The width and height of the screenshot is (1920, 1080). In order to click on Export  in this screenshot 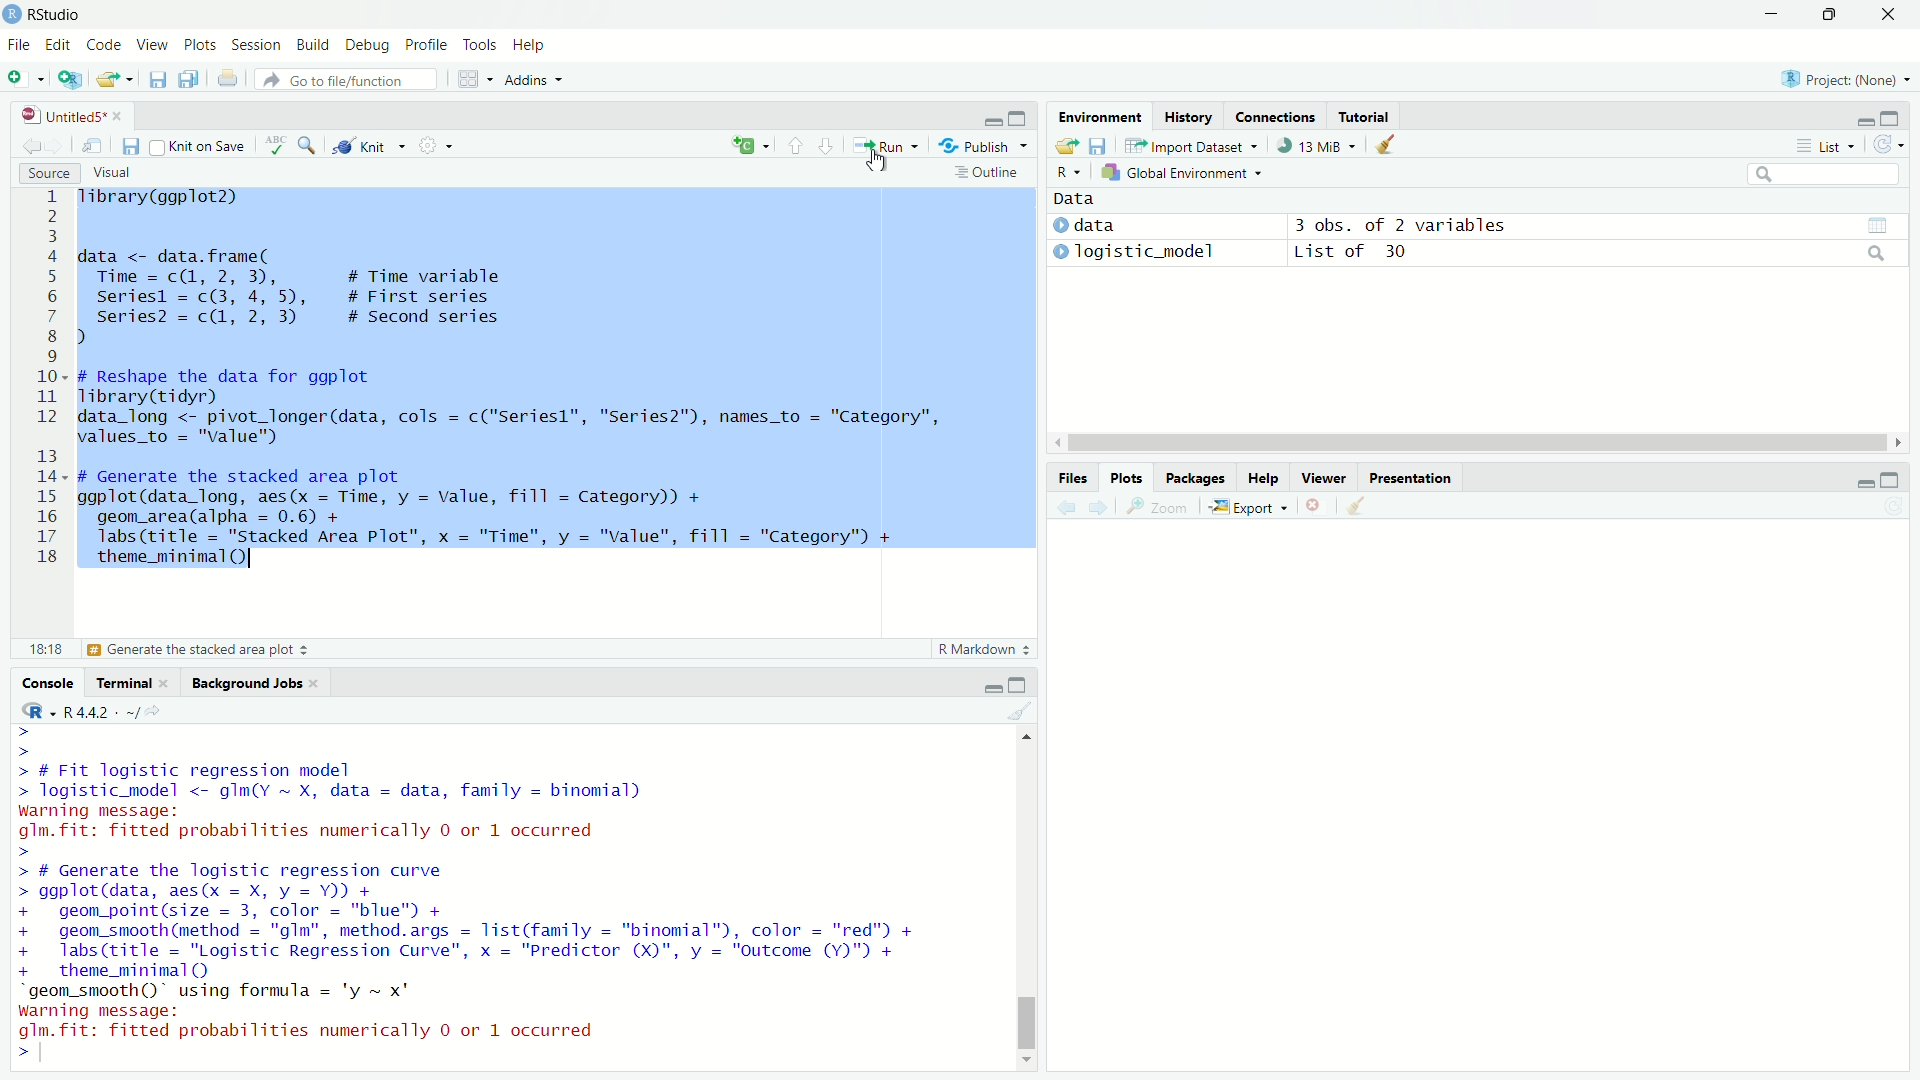, I will do `click(1253, 508)`.